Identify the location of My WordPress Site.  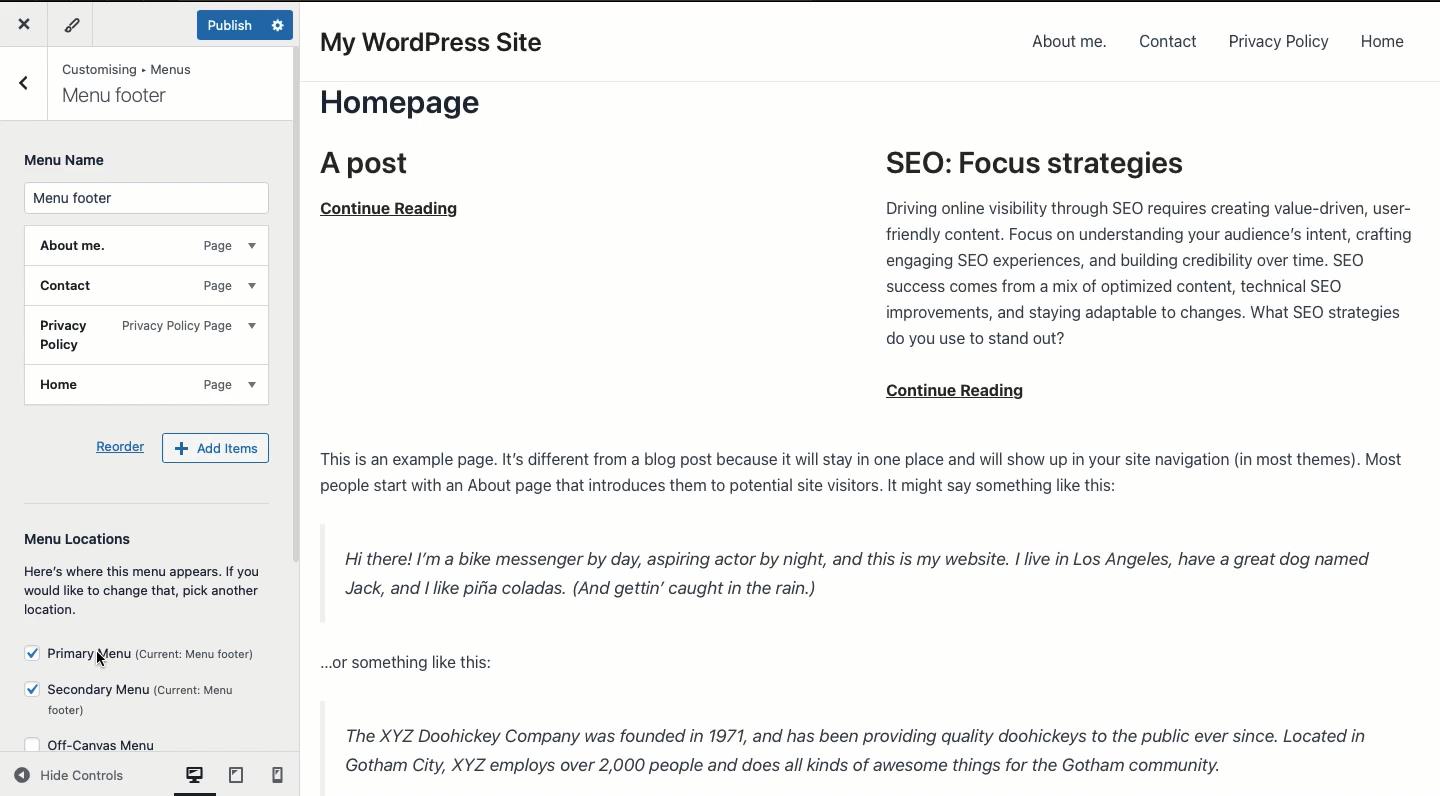
(436, 44).